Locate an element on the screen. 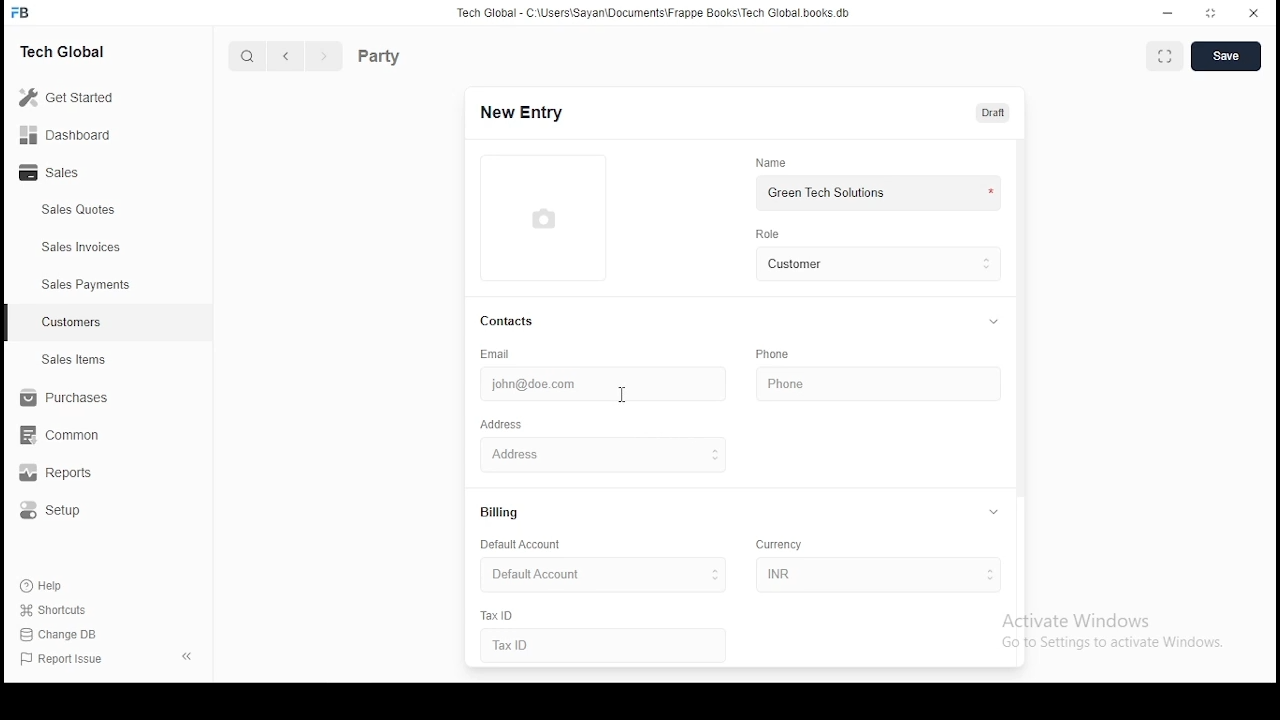  tech global is located at coordinates (67, 50).